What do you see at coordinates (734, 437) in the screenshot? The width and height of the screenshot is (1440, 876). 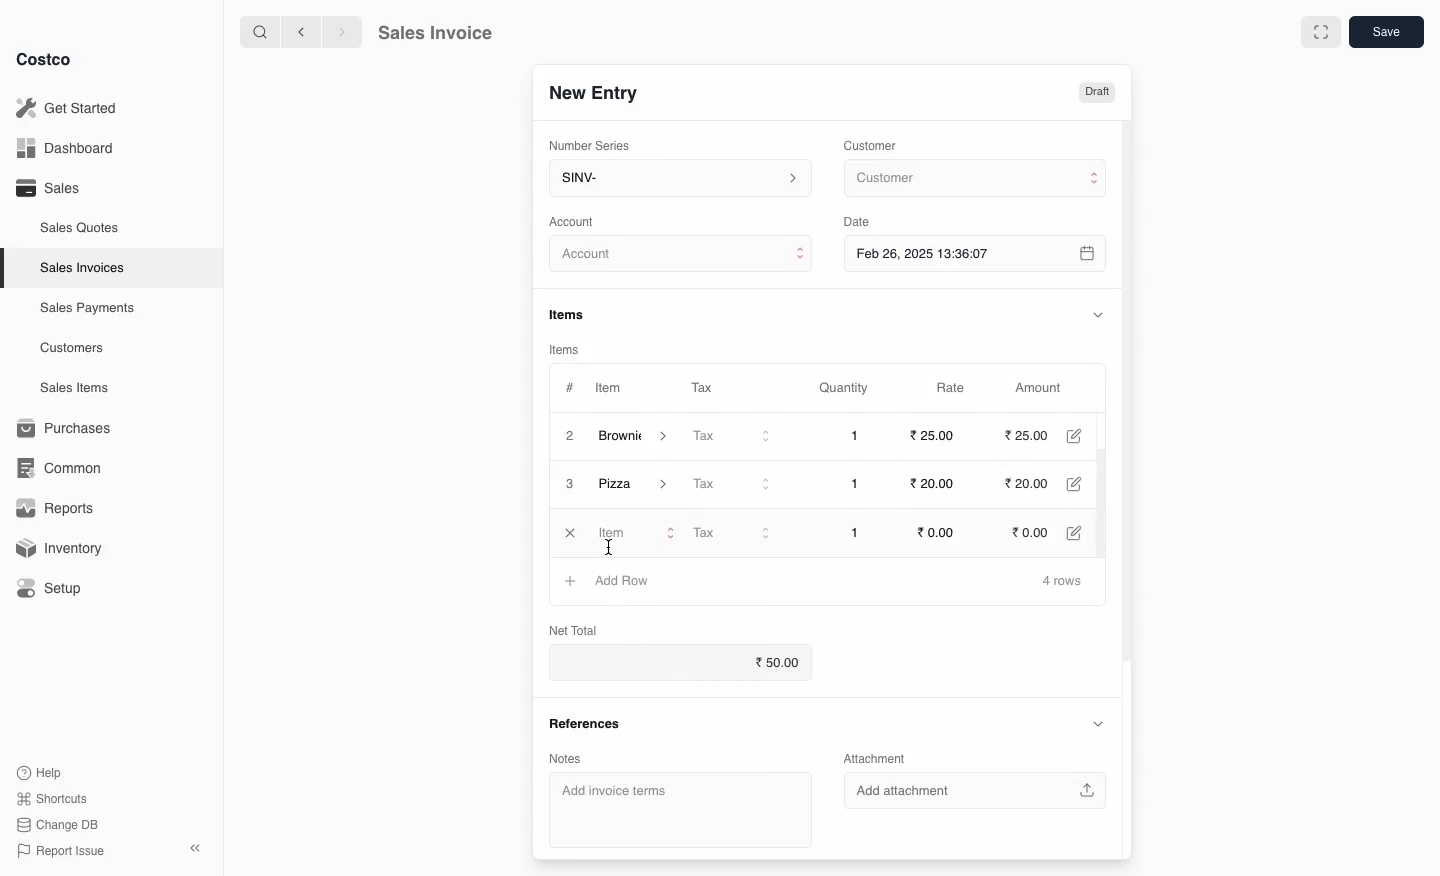 I see `Tax` at bounding box center [734, 437].